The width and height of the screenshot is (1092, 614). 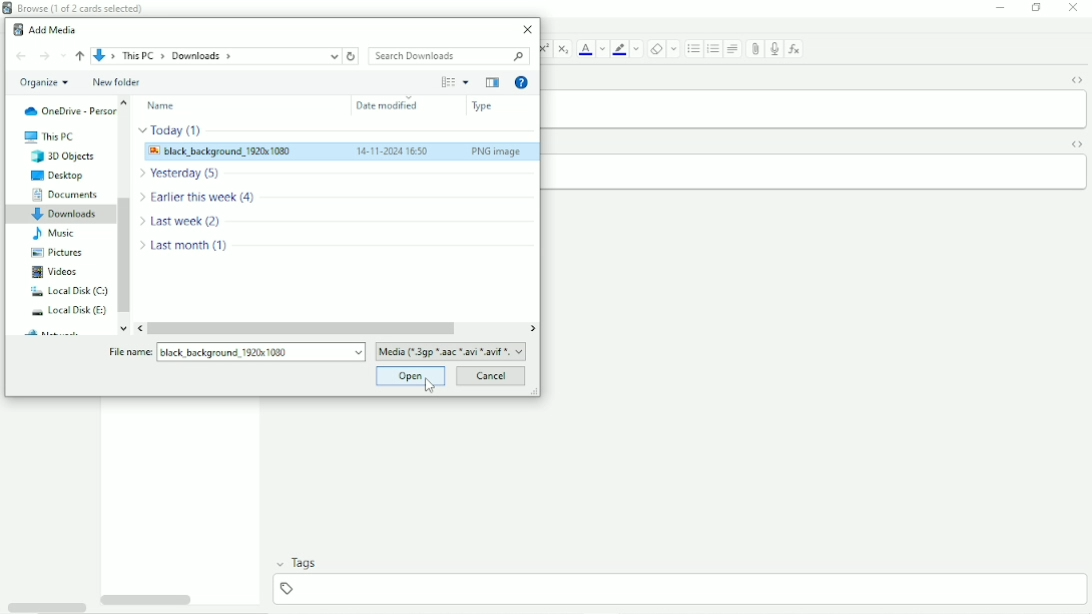 I want to click on Record audio, so click(x=775, y=49).